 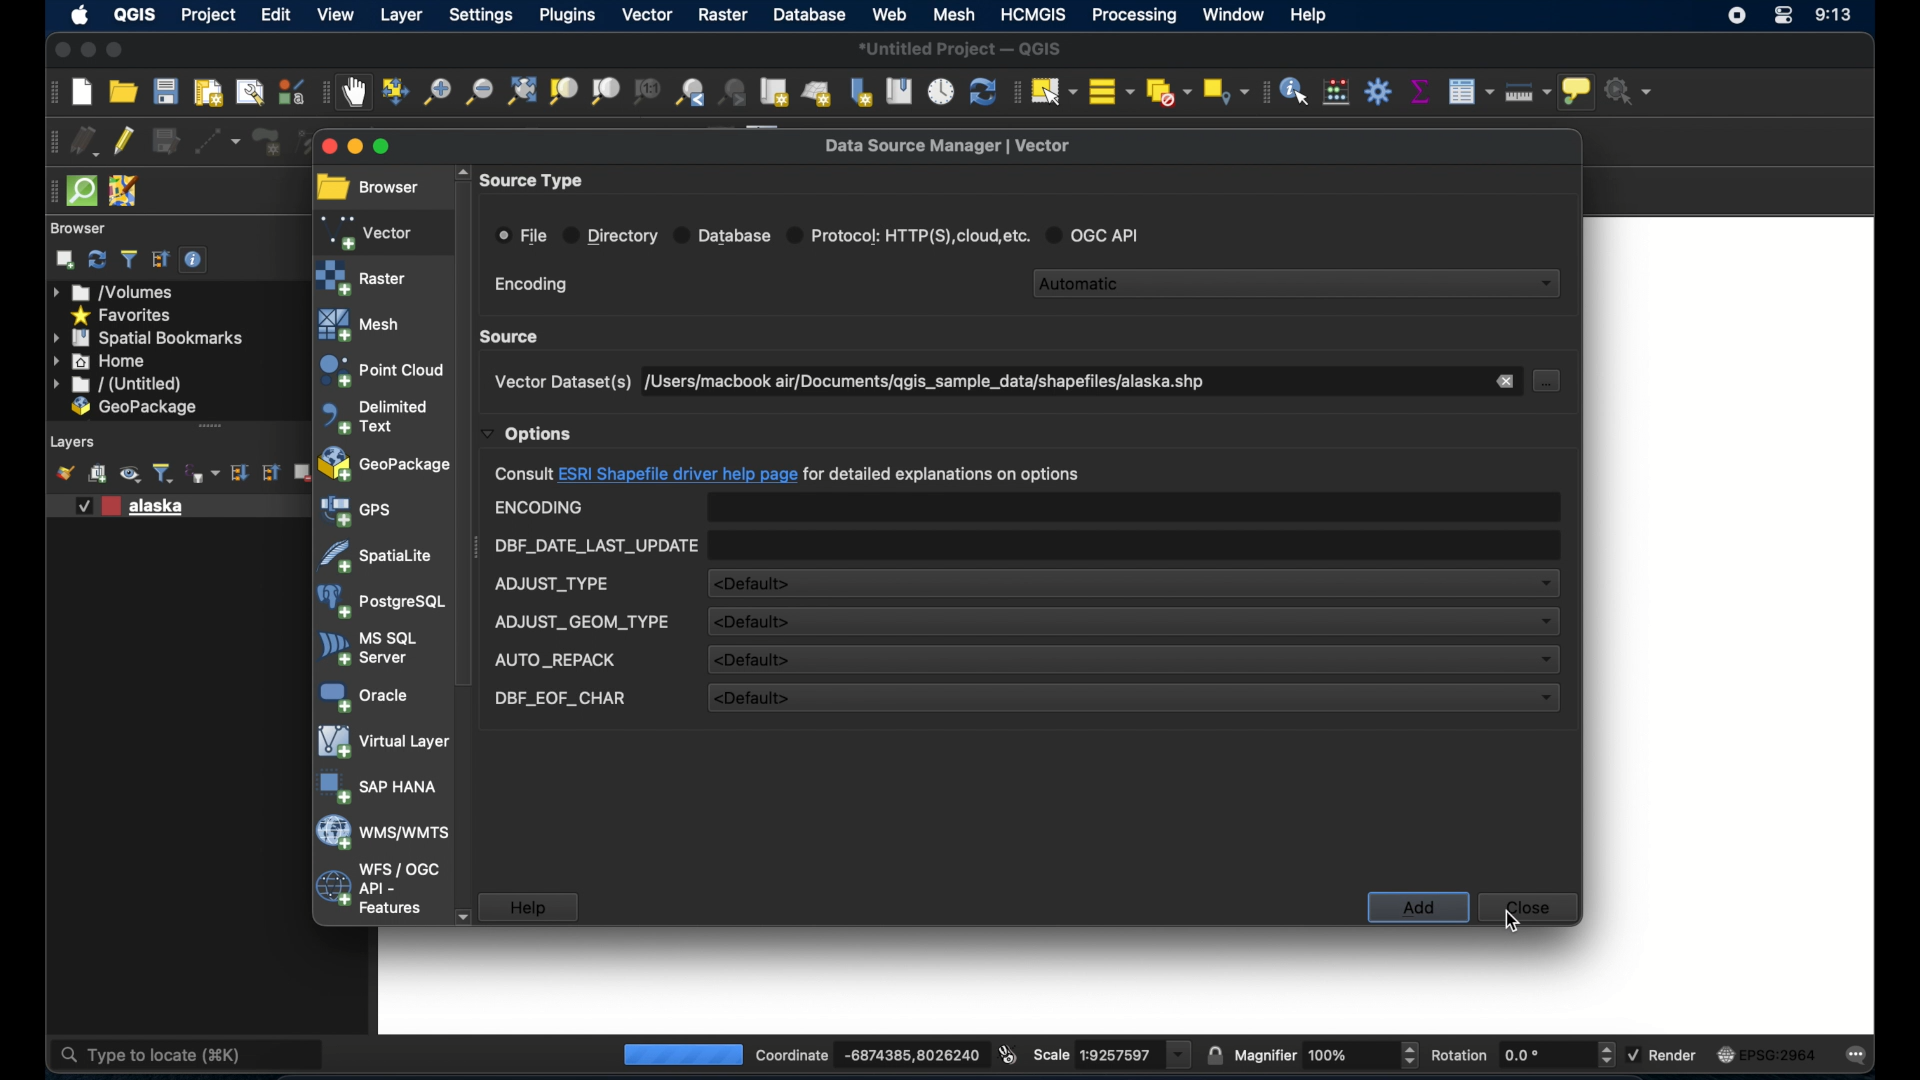 I want to click on vector, so click(x=646, y=14).